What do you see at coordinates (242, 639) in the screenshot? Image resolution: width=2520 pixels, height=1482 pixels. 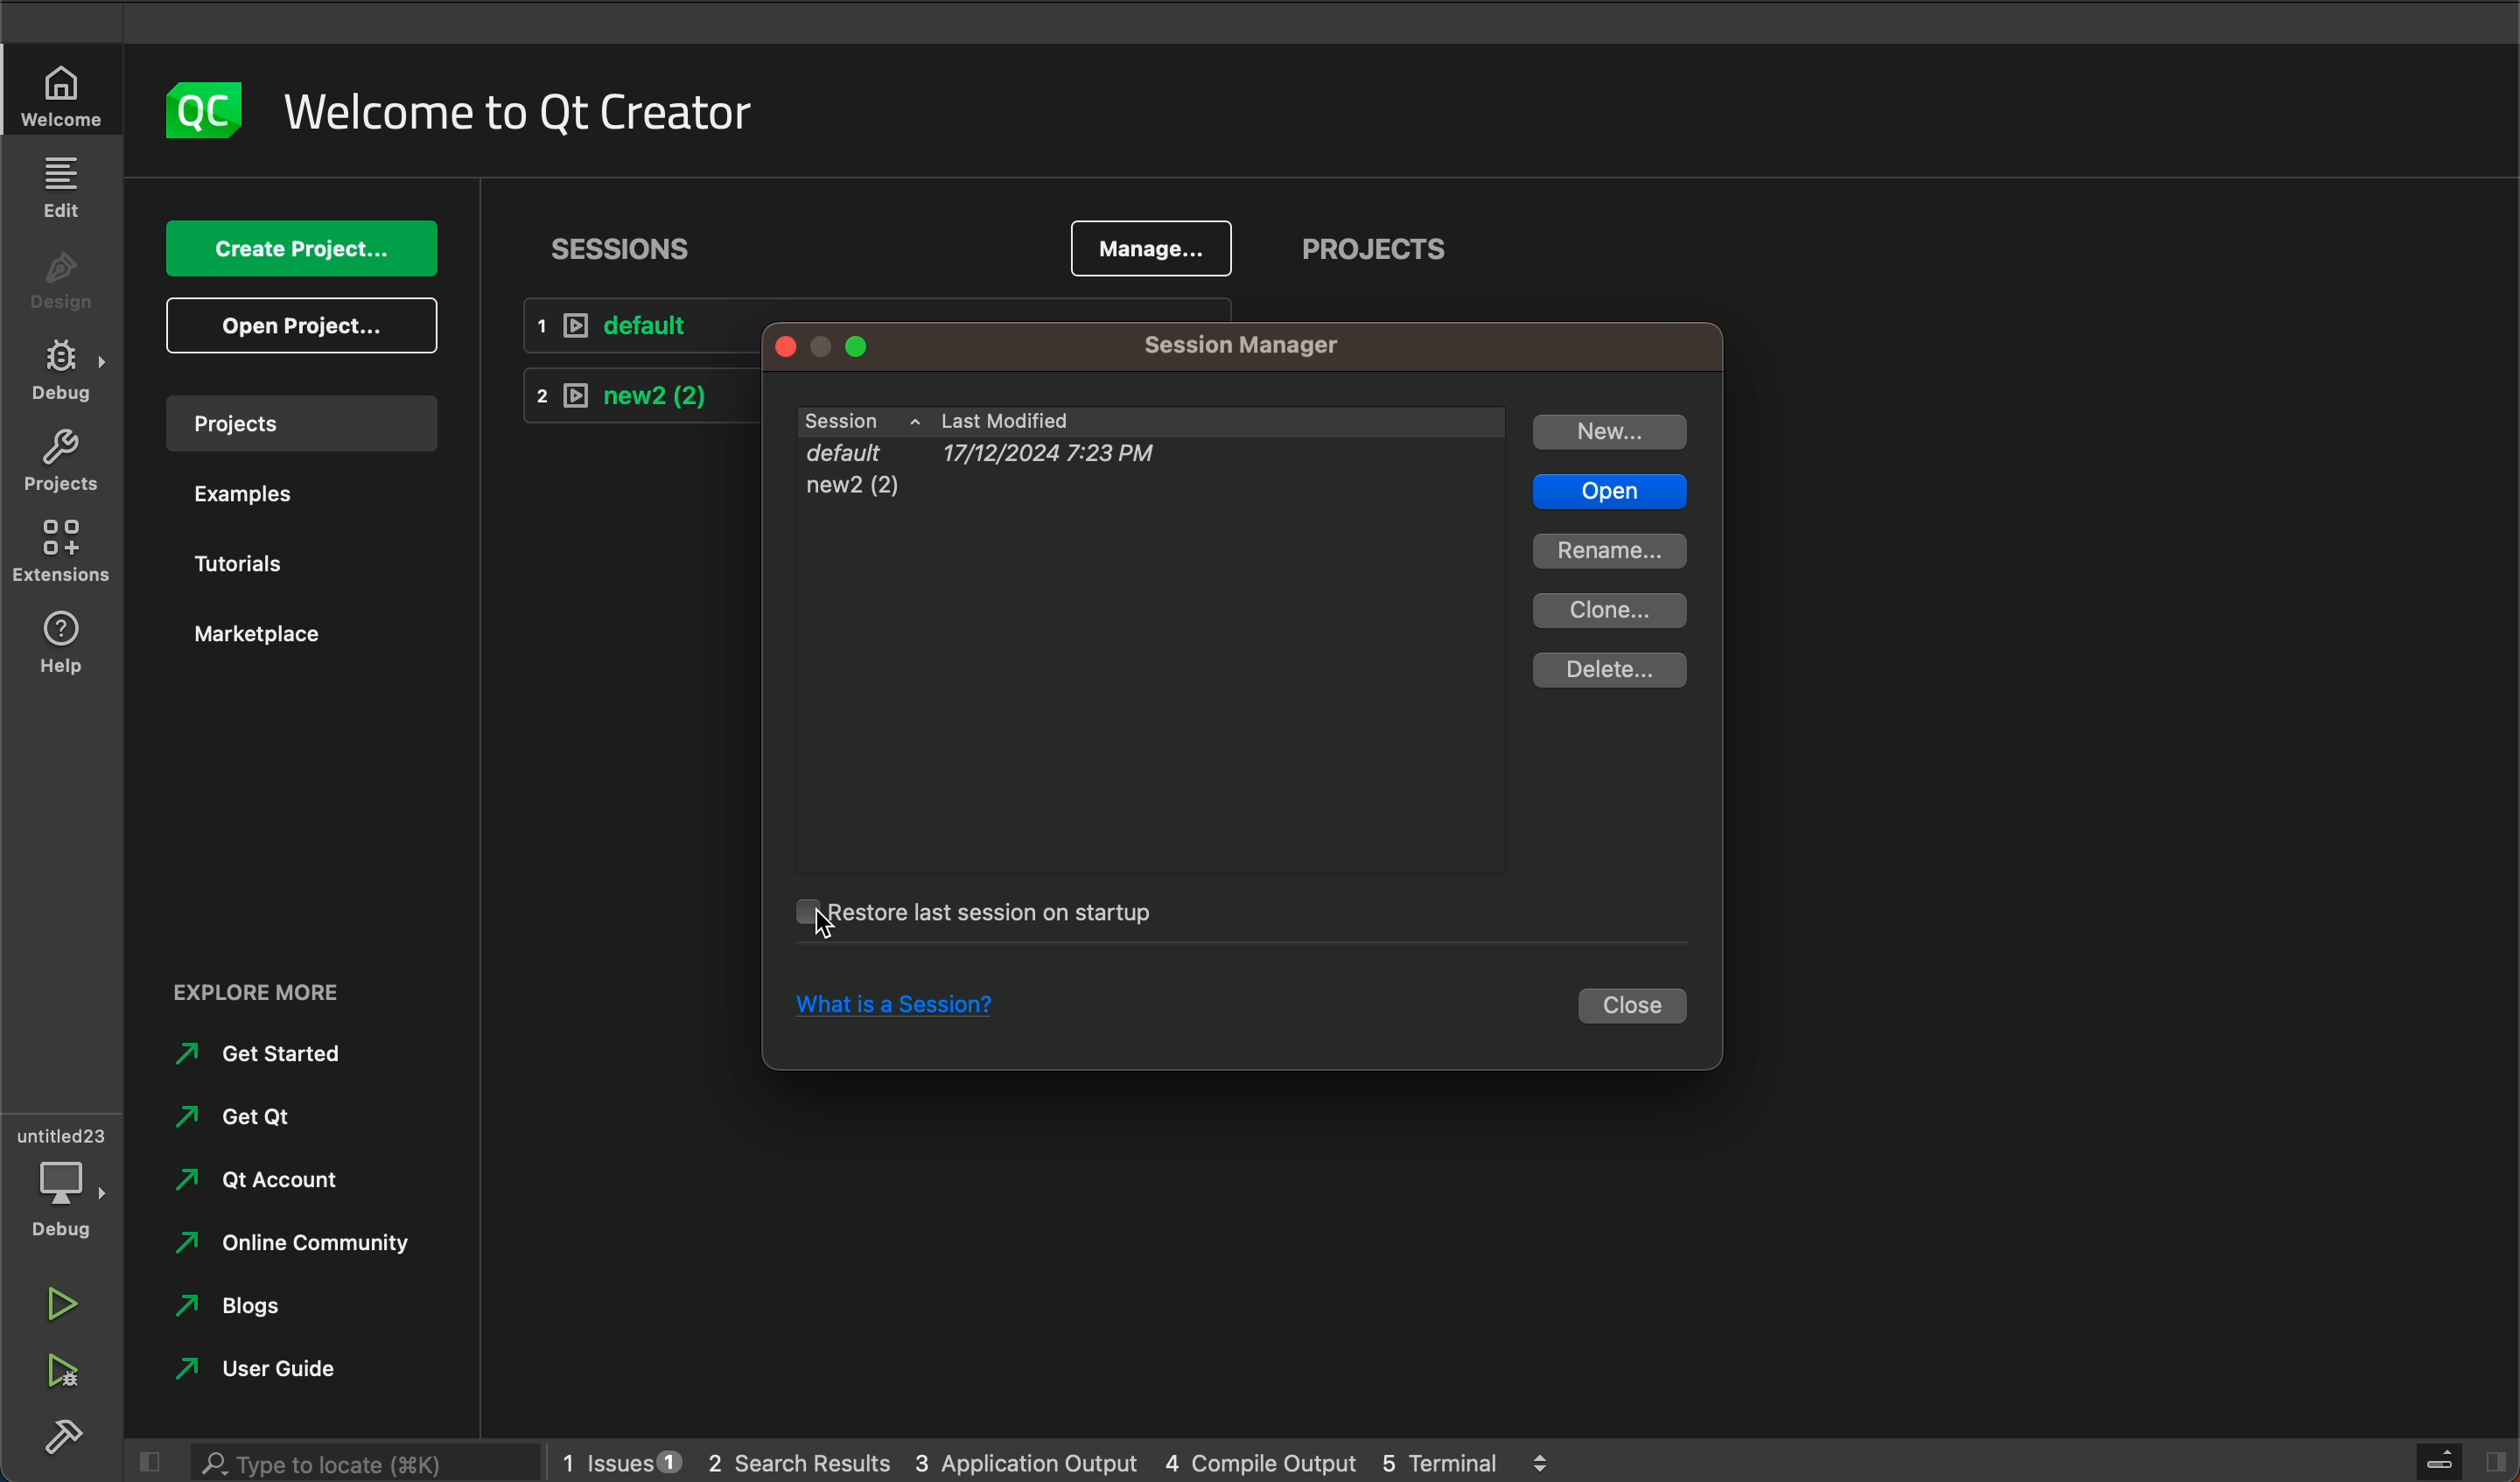 I see `marketplace` at bounding box center [242, 639].